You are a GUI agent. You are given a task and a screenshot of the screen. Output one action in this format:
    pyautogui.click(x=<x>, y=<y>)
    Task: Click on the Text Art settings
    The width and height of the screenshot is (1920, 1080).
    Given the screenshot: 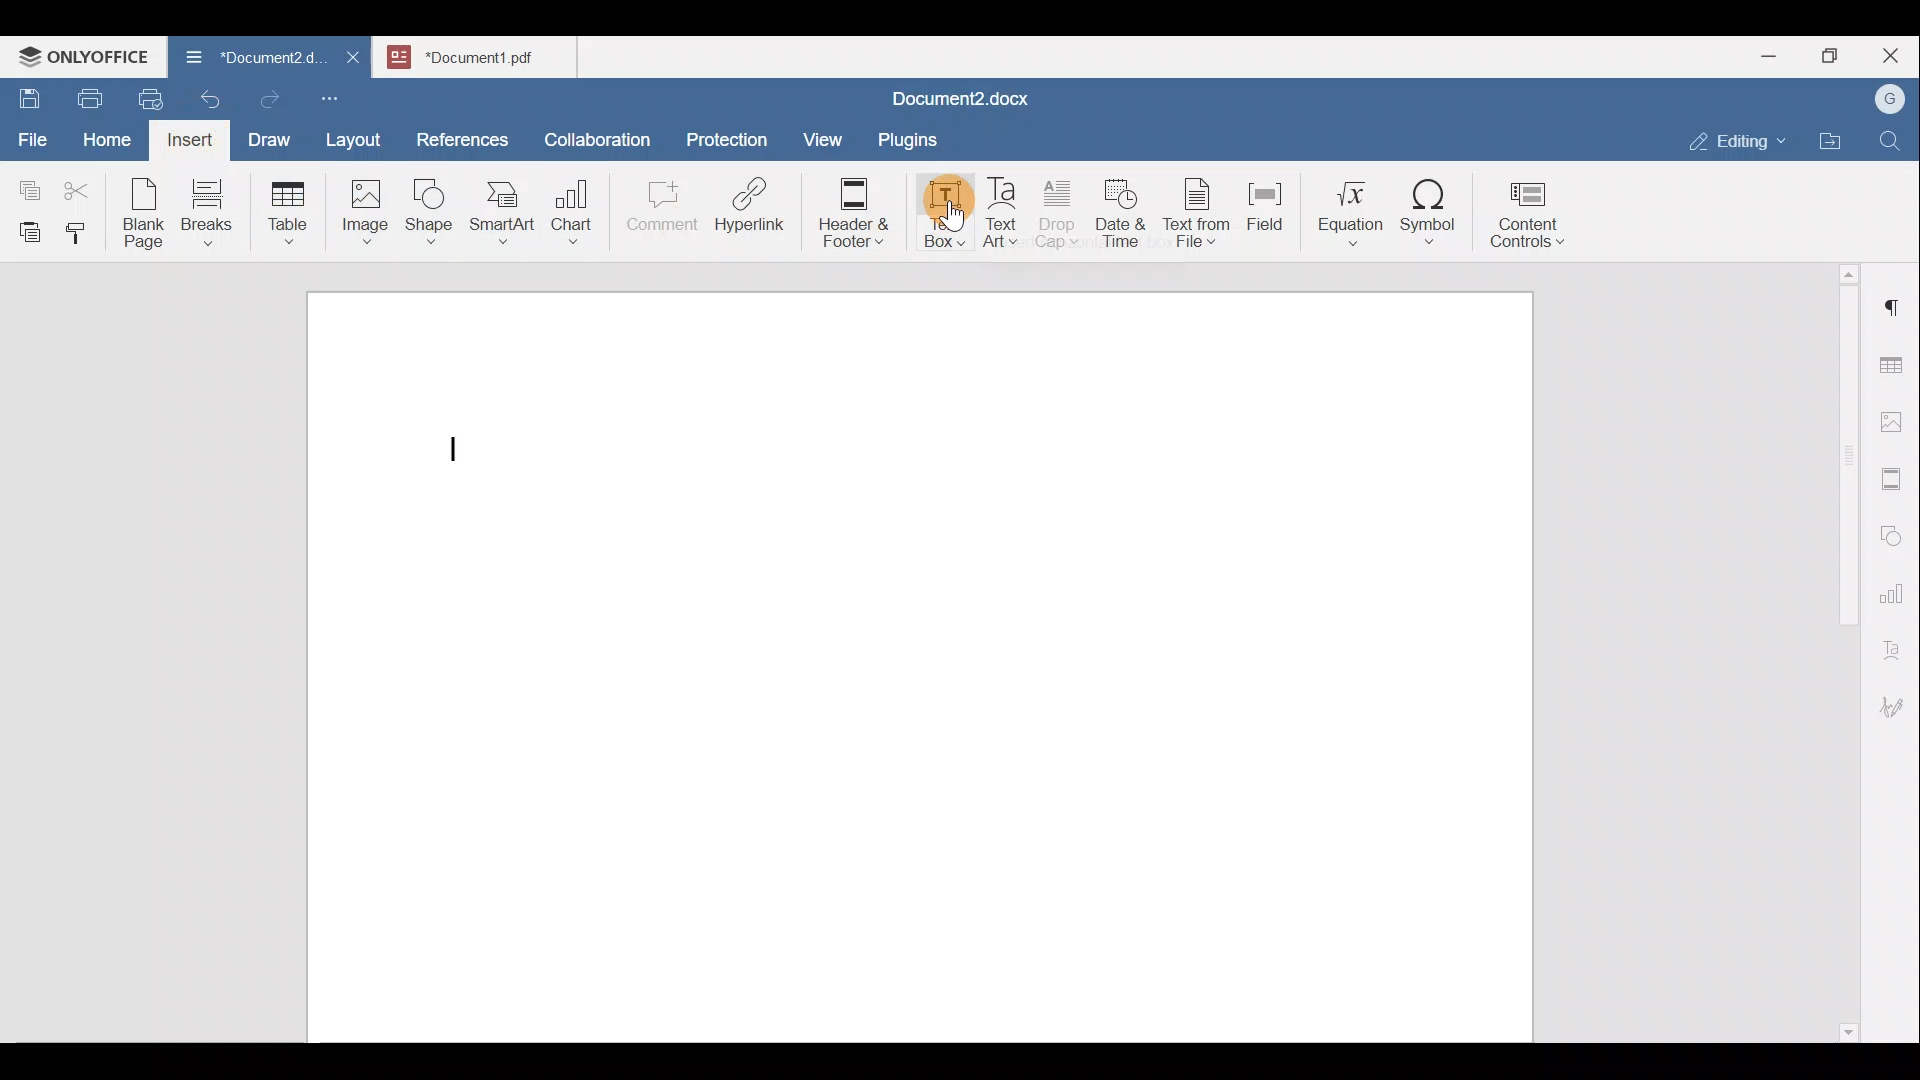 What is the action you would take?
    pyautogui.click(x=1894, y=642)
    